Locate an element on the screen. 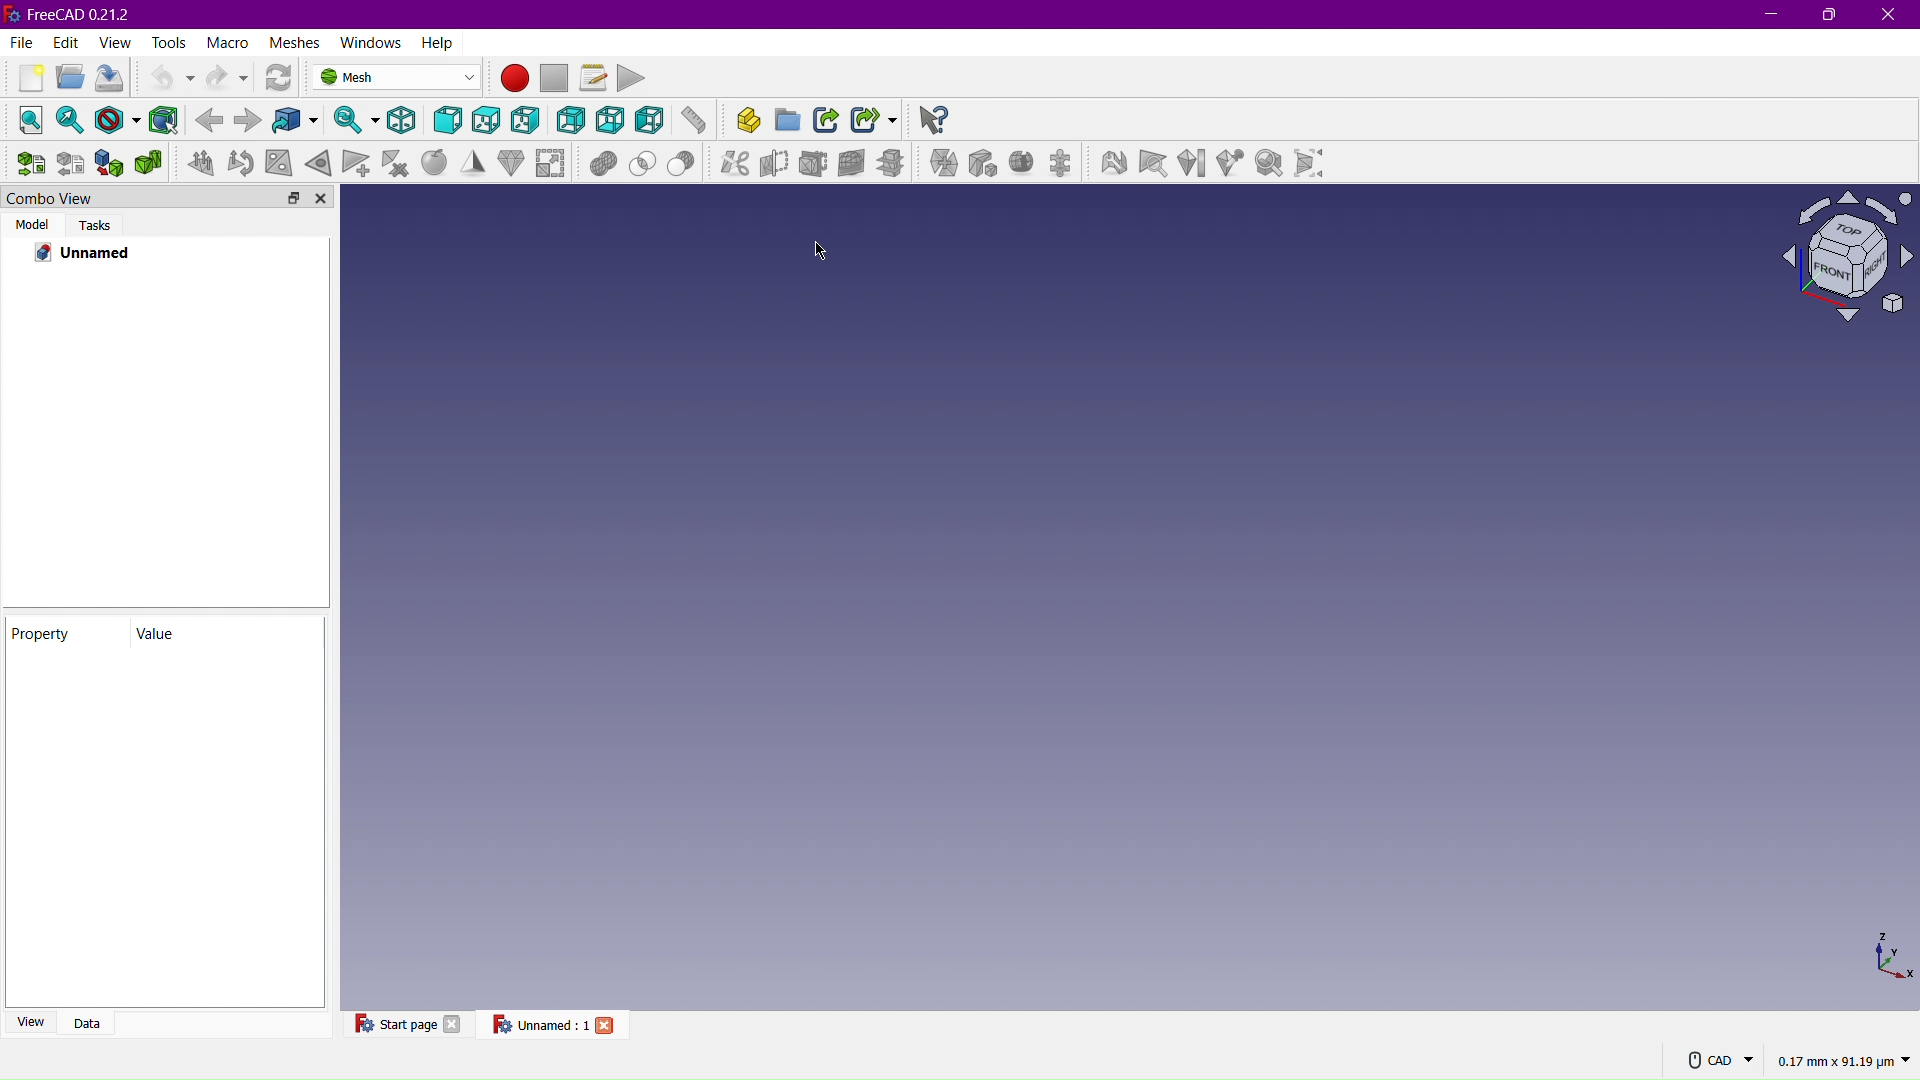 This screenshot has width=1920, height=1080. Edit is located at coordinates (63, 42).